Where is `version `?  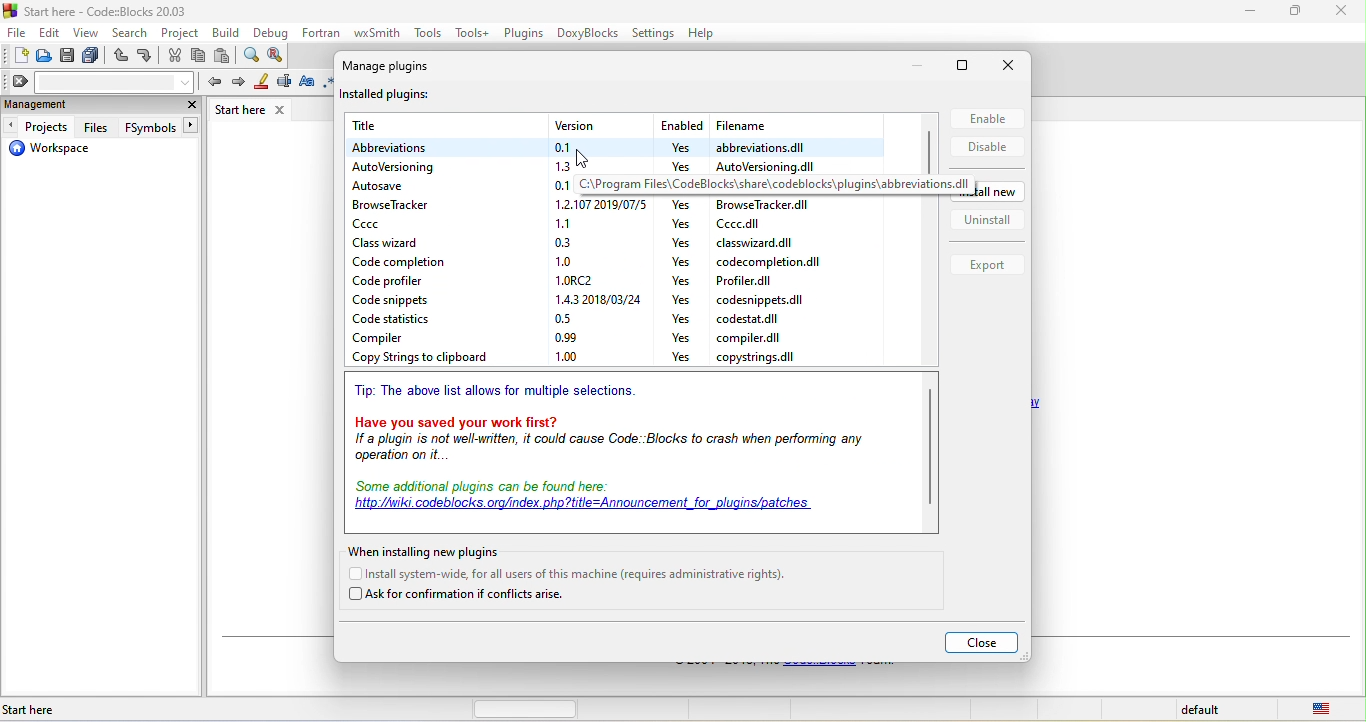 version  is located at coordinates (596, 298).